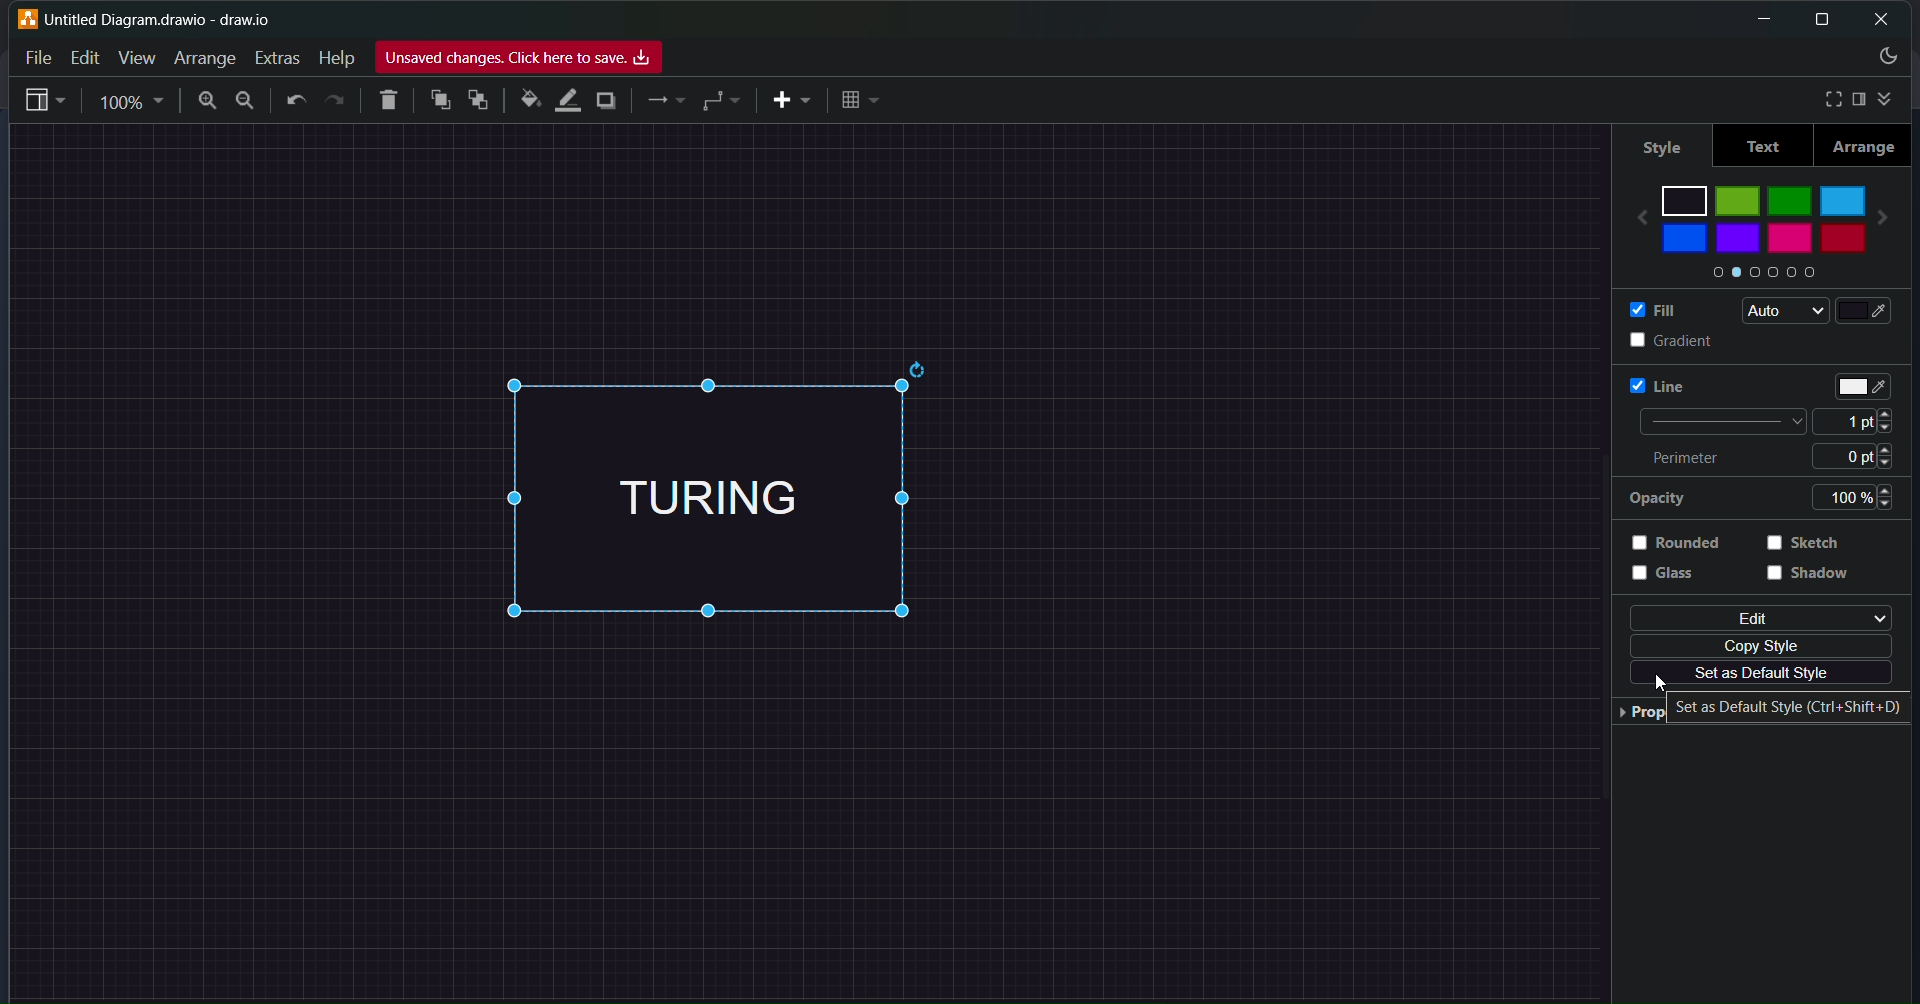 This screenshot has width=1920, height=1004. I want to click on fullscreen, so click(1825, 98).